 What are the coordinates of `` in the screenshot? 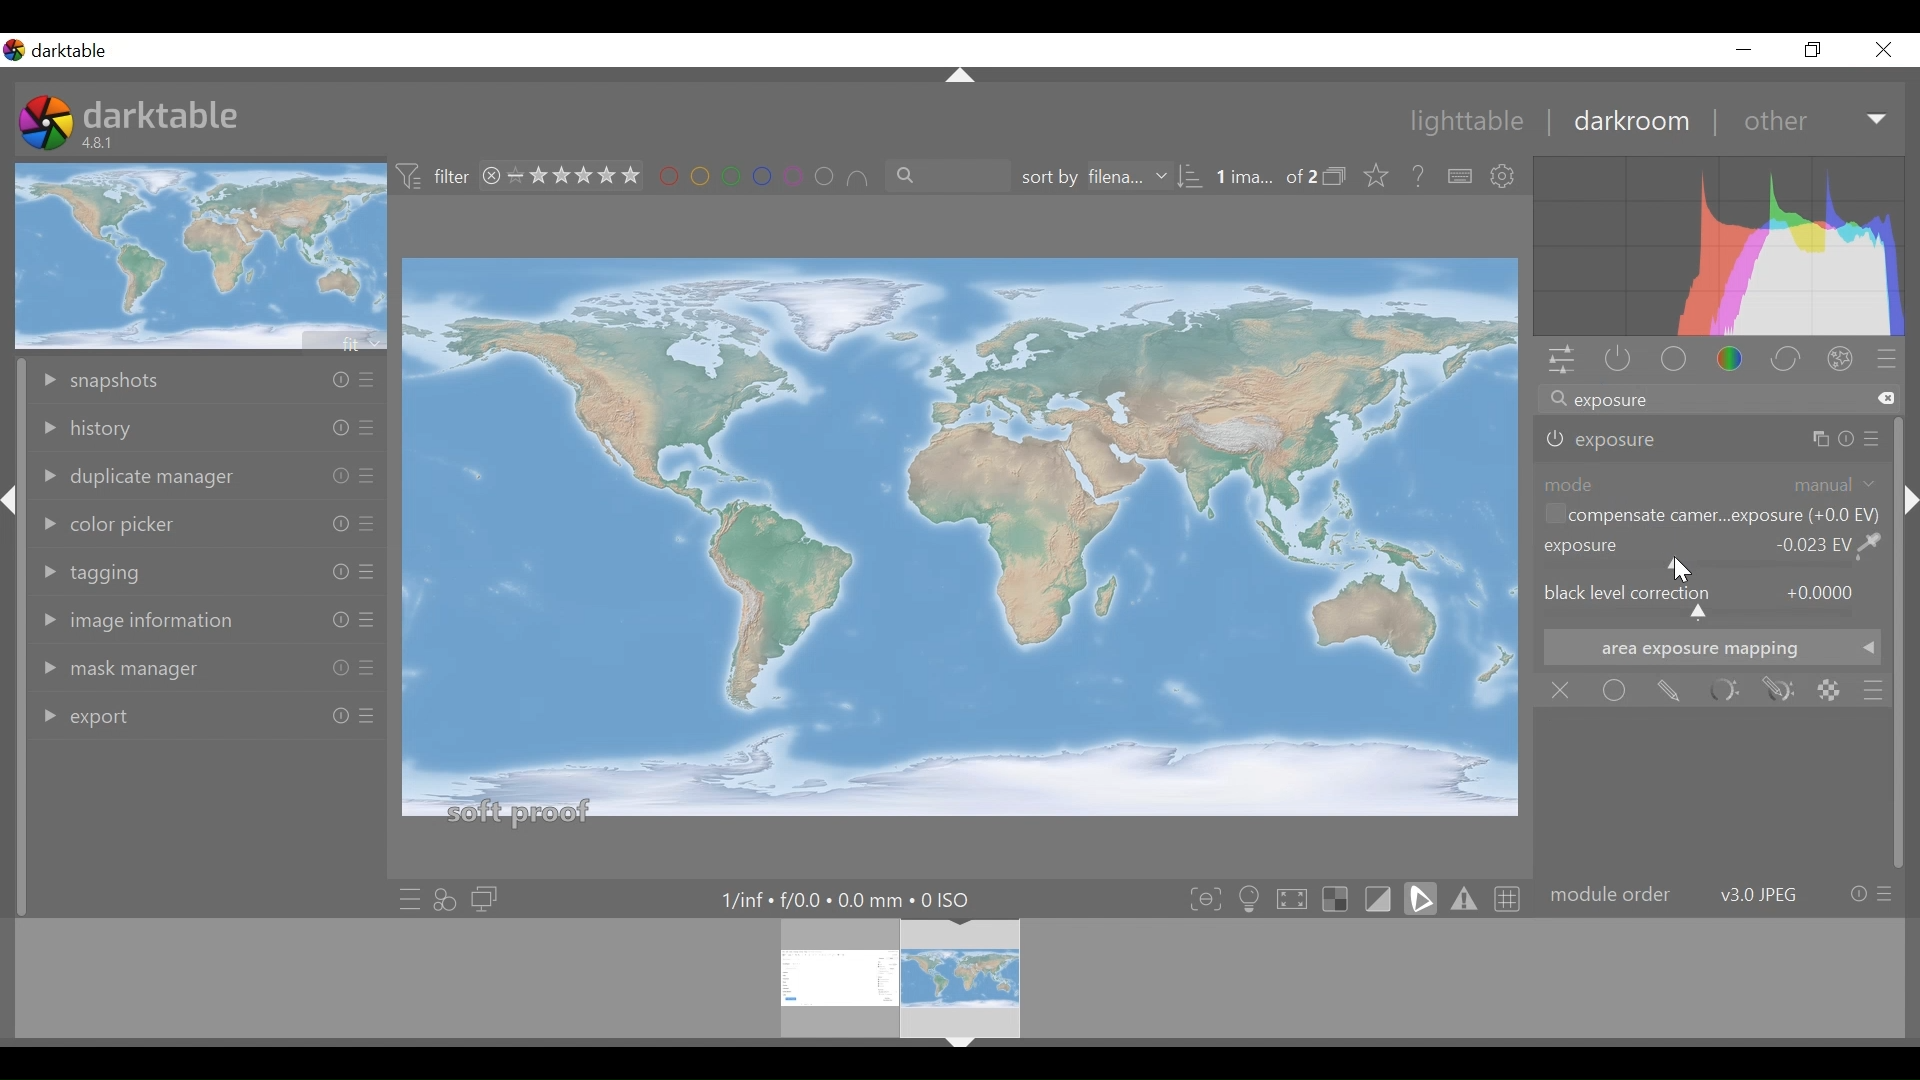 It's located at (1779, 691).